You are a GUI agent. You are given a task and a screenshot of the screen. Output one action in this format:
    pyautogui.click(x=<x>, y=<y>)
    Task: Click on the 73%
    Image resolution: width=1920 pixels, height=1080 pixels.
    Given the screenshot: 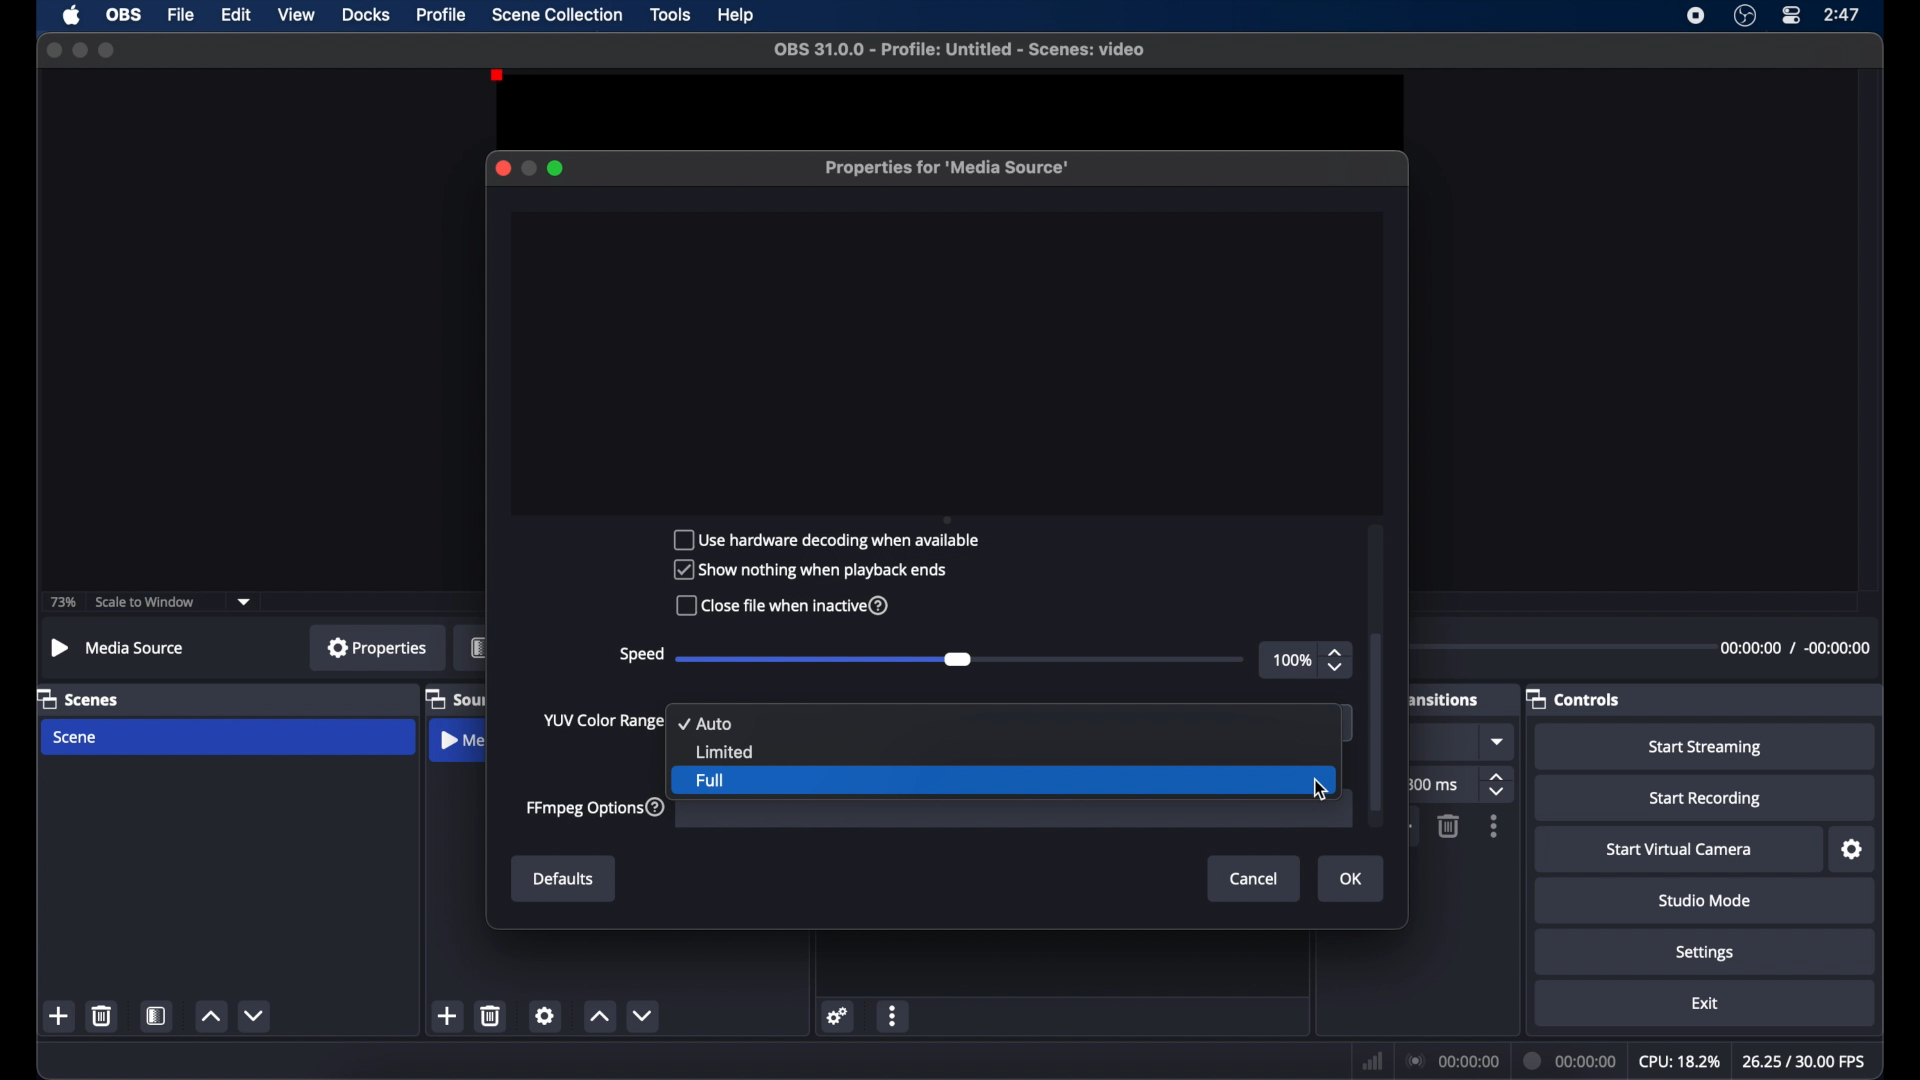 What is the action you would take?
    pyautogui.click(x=64, y=603)
    